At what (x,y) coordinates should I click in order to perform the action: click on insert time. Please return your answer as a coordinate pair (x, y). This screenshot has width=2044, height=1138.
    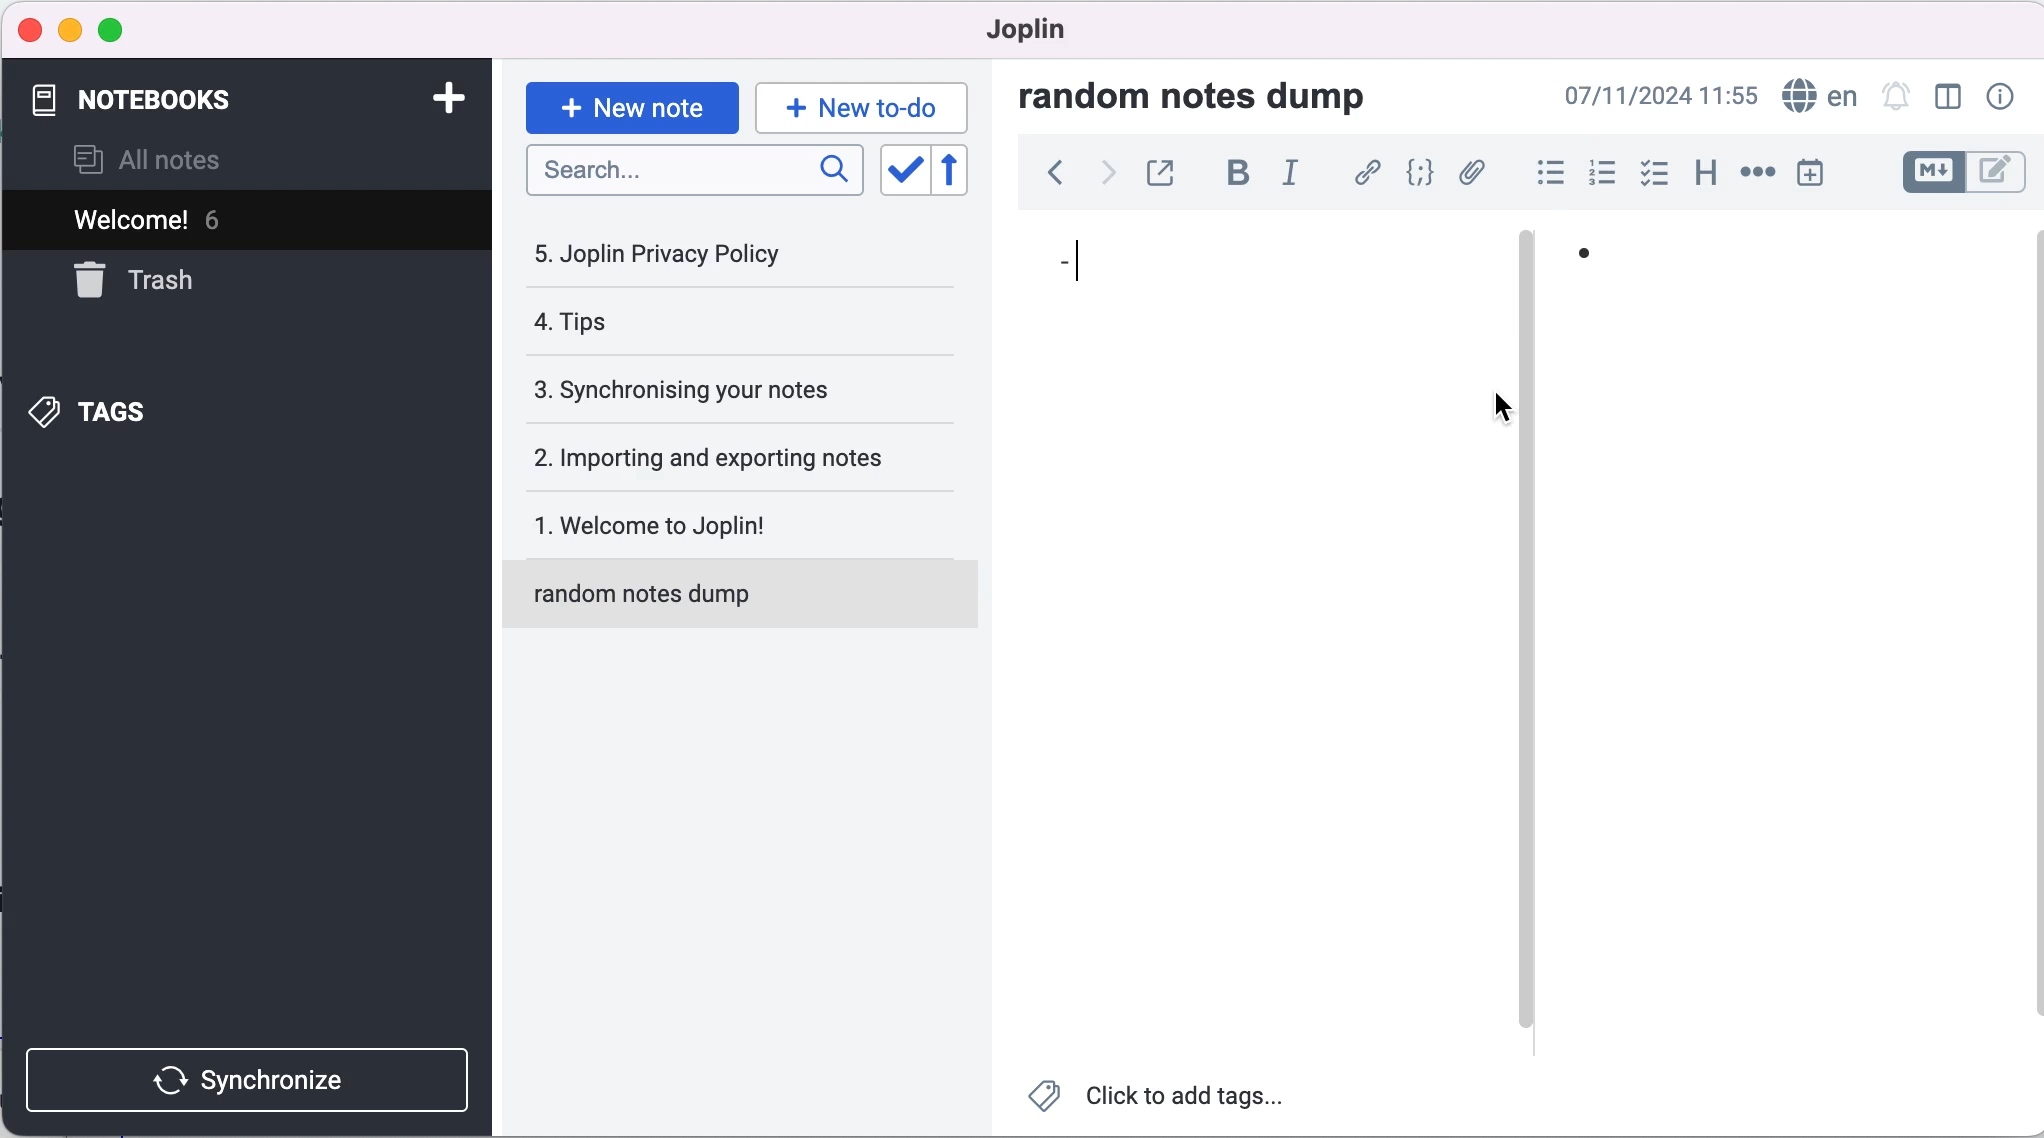
    Looking at the image, I should click on (1823, 172).